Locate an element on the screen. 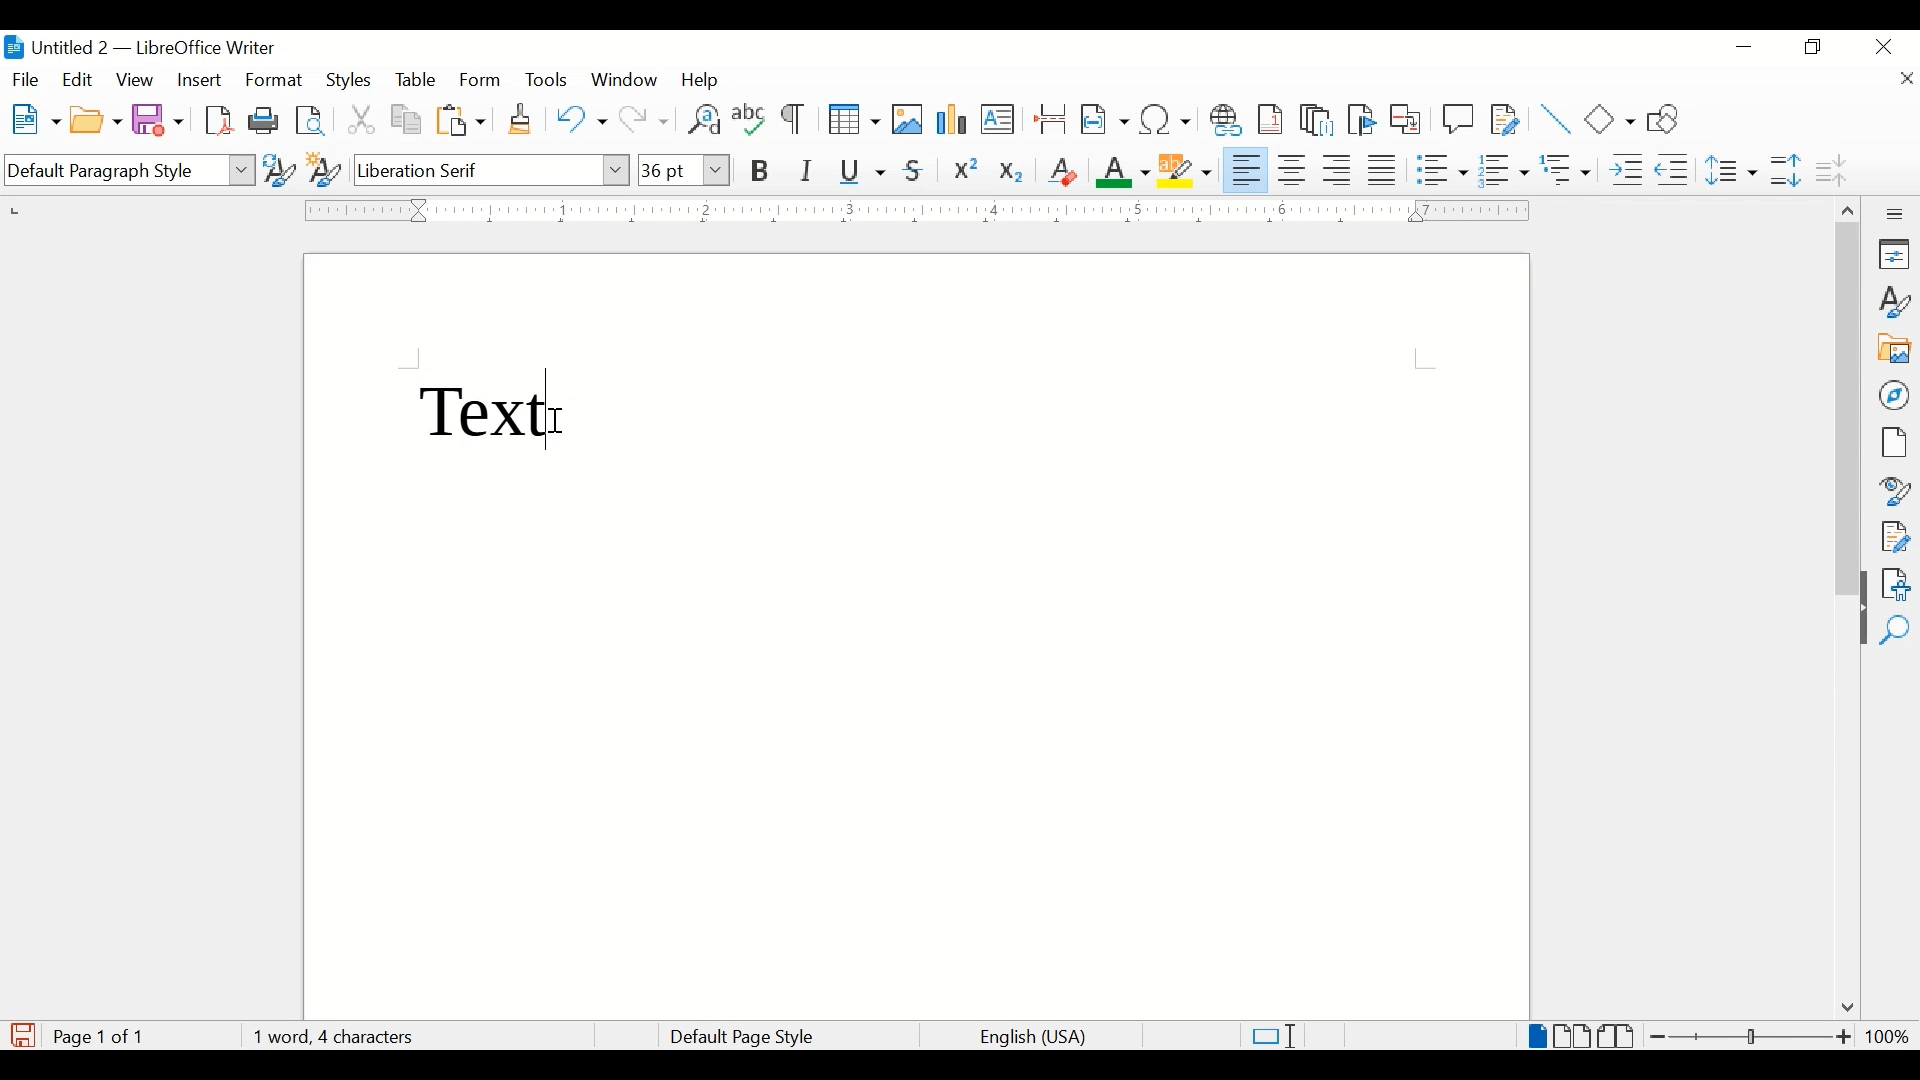 The height and width of the screenshot is (1080, 1920). gallery is located at coordinates (1895, 349).